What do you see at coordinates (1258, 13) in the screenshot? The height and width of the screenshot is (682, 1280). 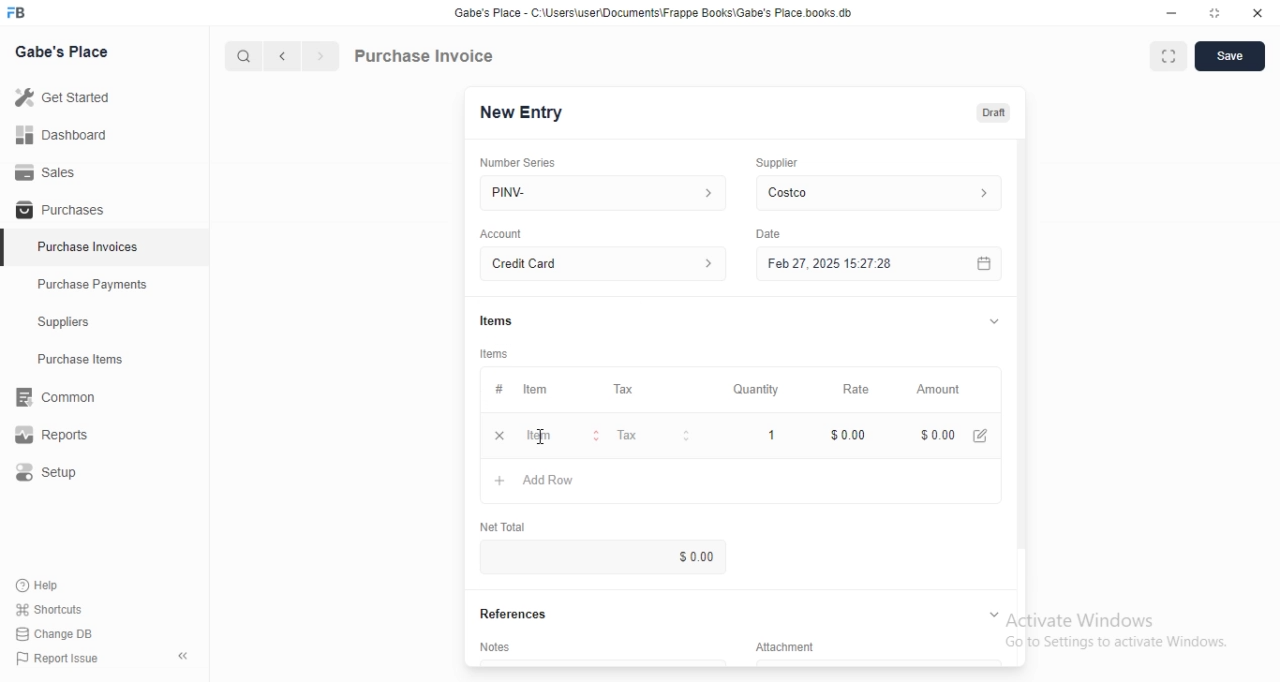 I see `Close` at bounding box center [1258, 13].